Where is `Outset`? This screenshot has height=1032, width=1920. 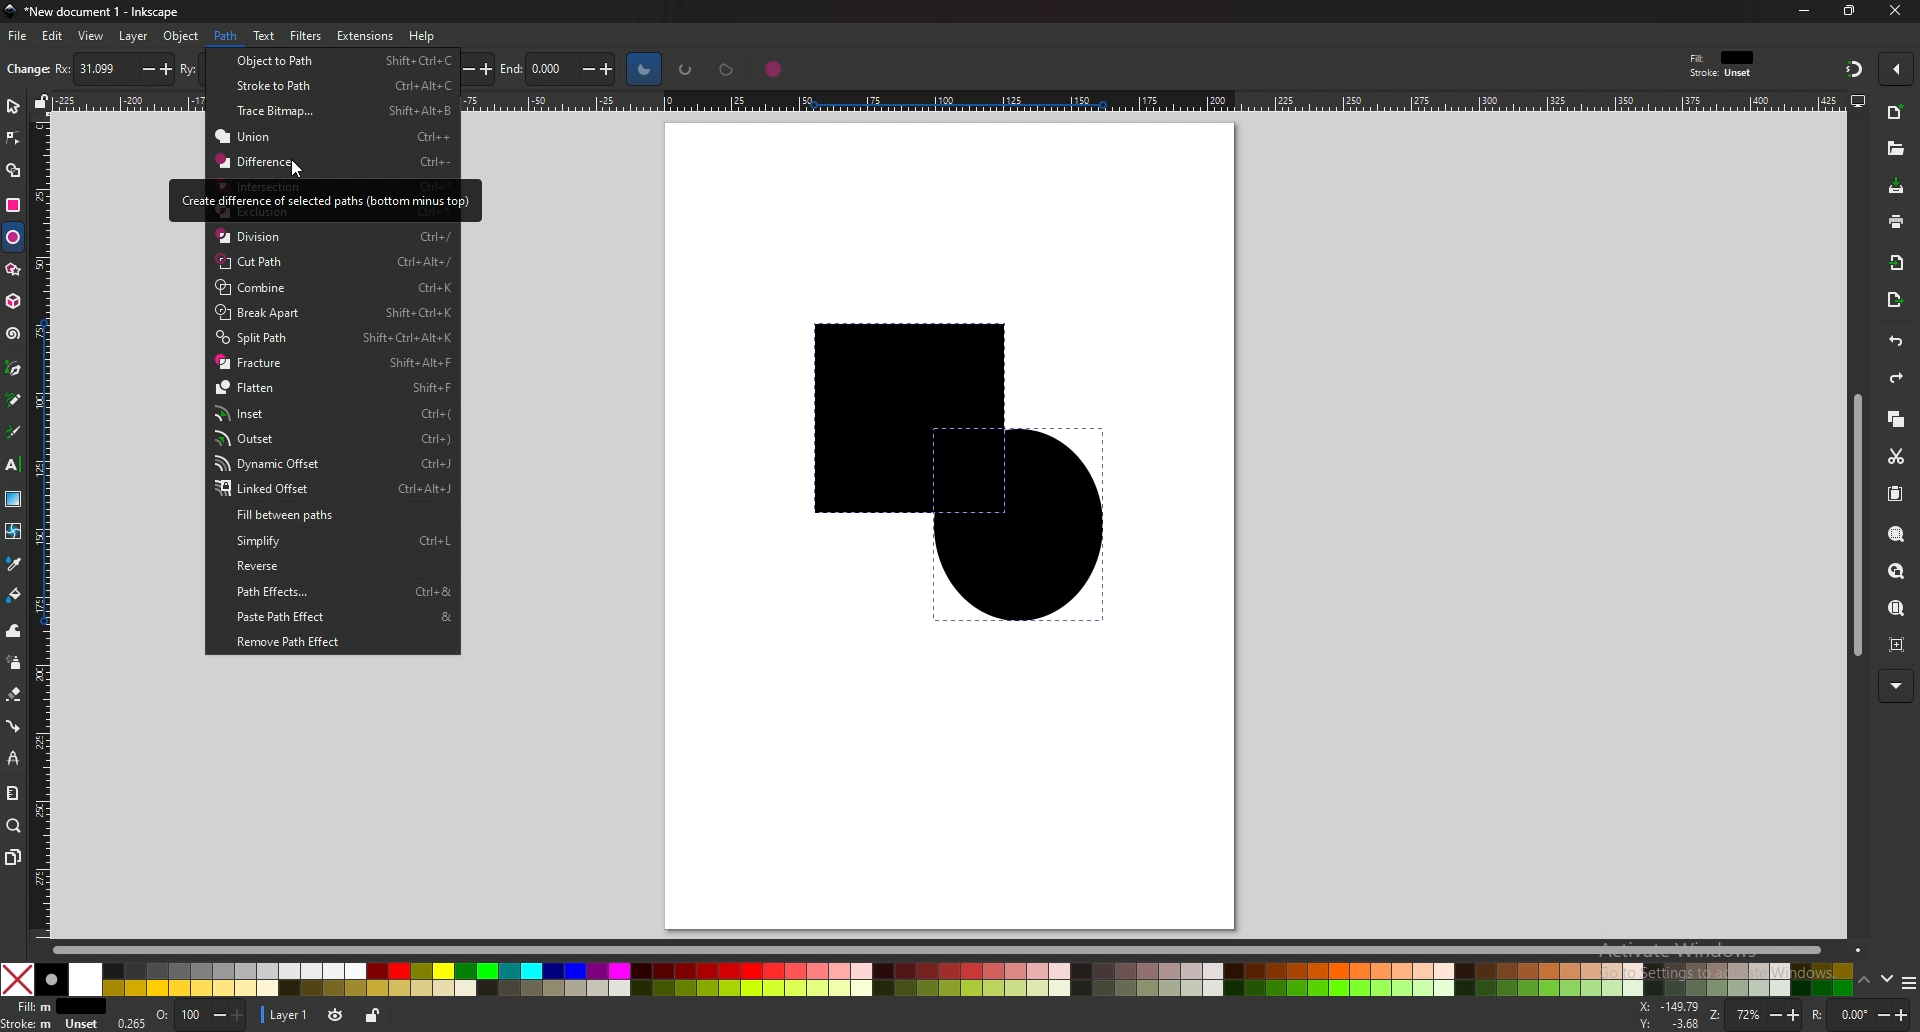 Outset is located at coordinates (332, 438).